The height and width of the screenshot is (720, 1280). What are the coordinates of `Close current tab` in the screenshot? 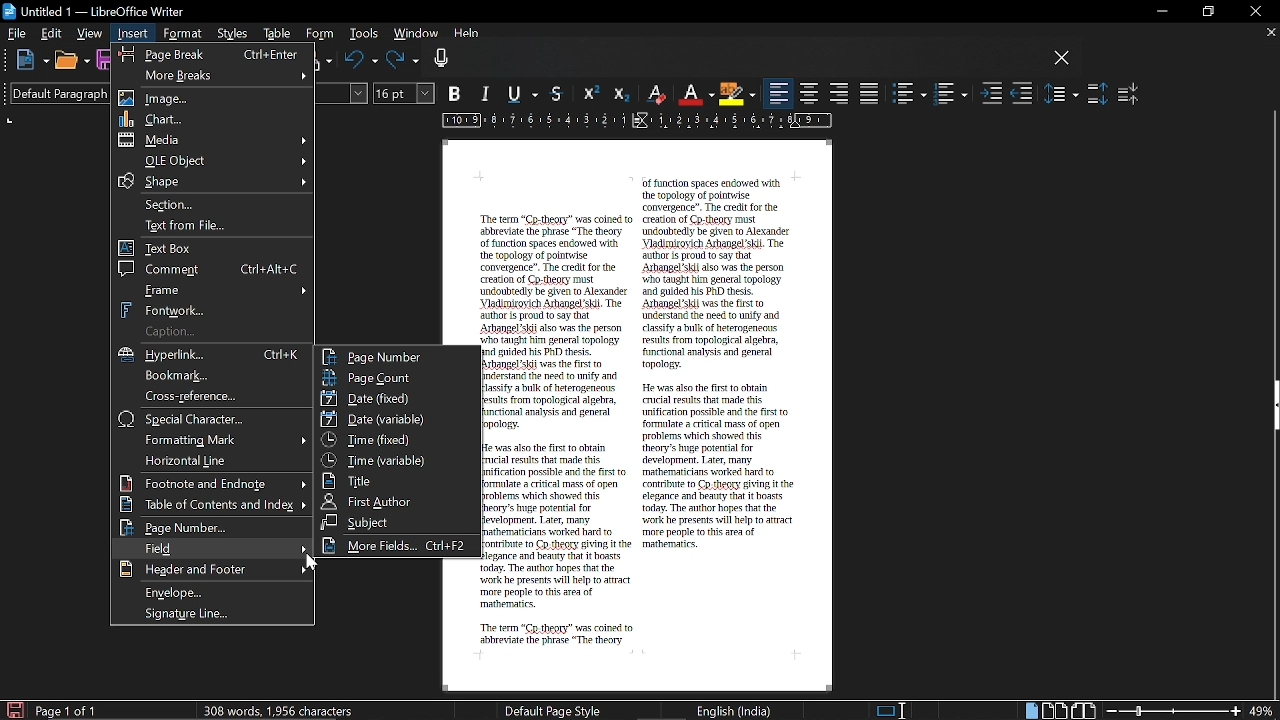 It's located at (1270, 32).